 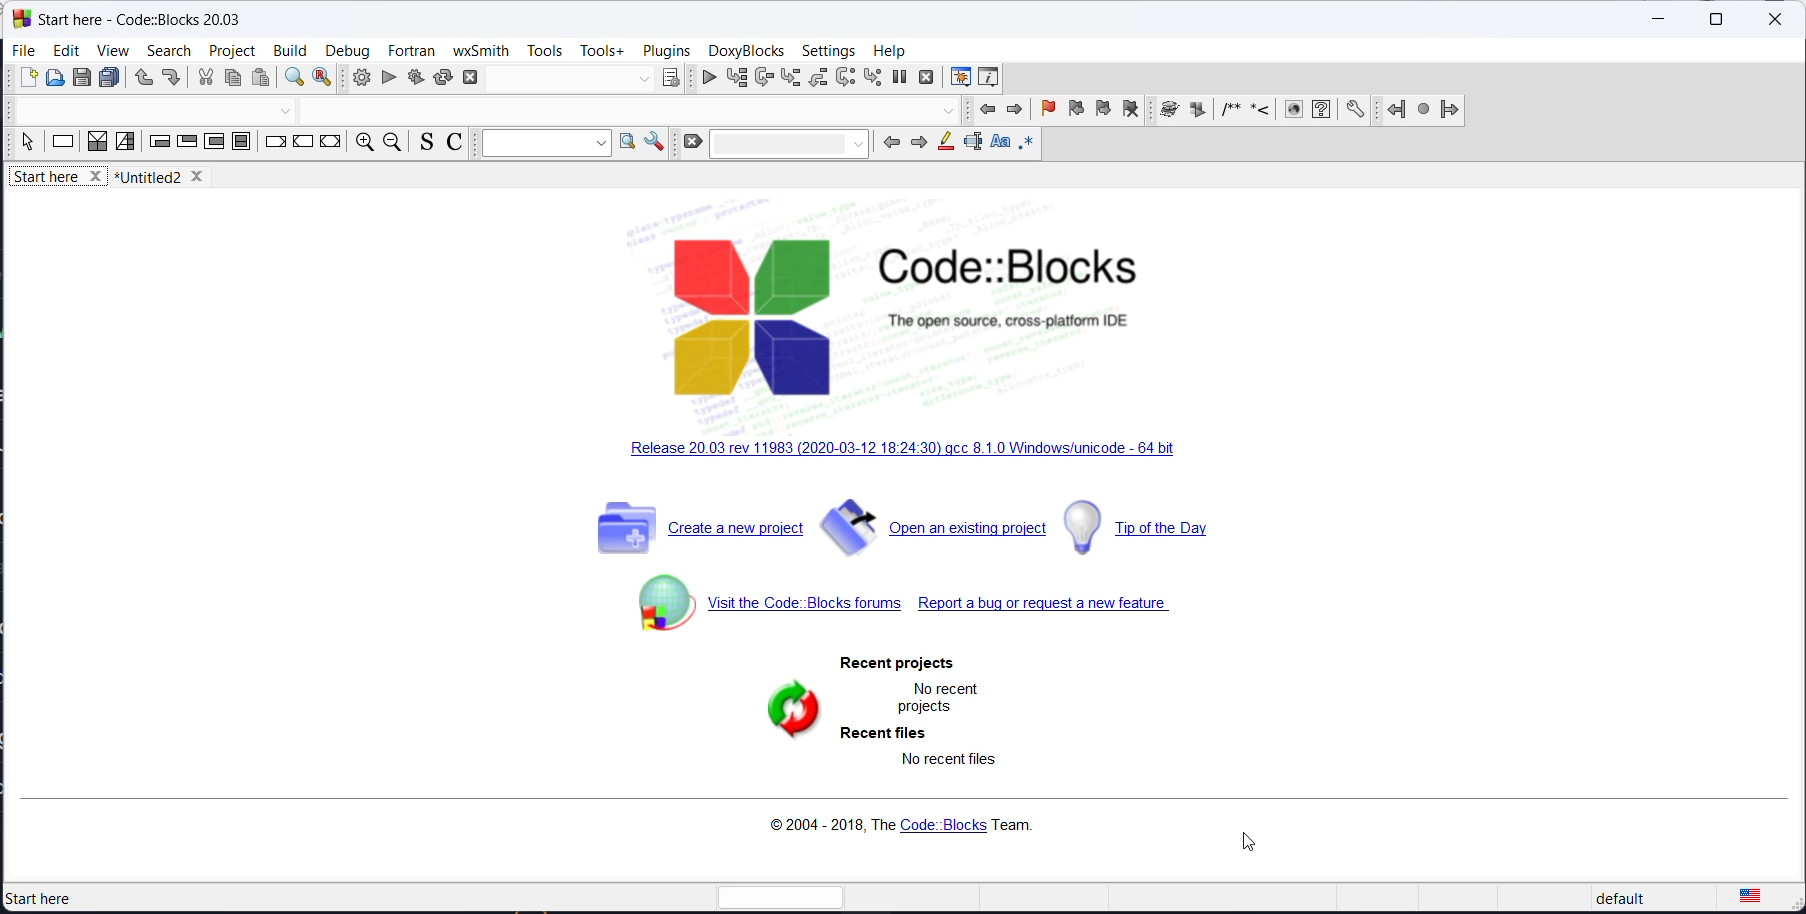 What do you see at coordinates (734, 78) in the screenshot?
I see `run to cursor` at bounding box center [734, 78].